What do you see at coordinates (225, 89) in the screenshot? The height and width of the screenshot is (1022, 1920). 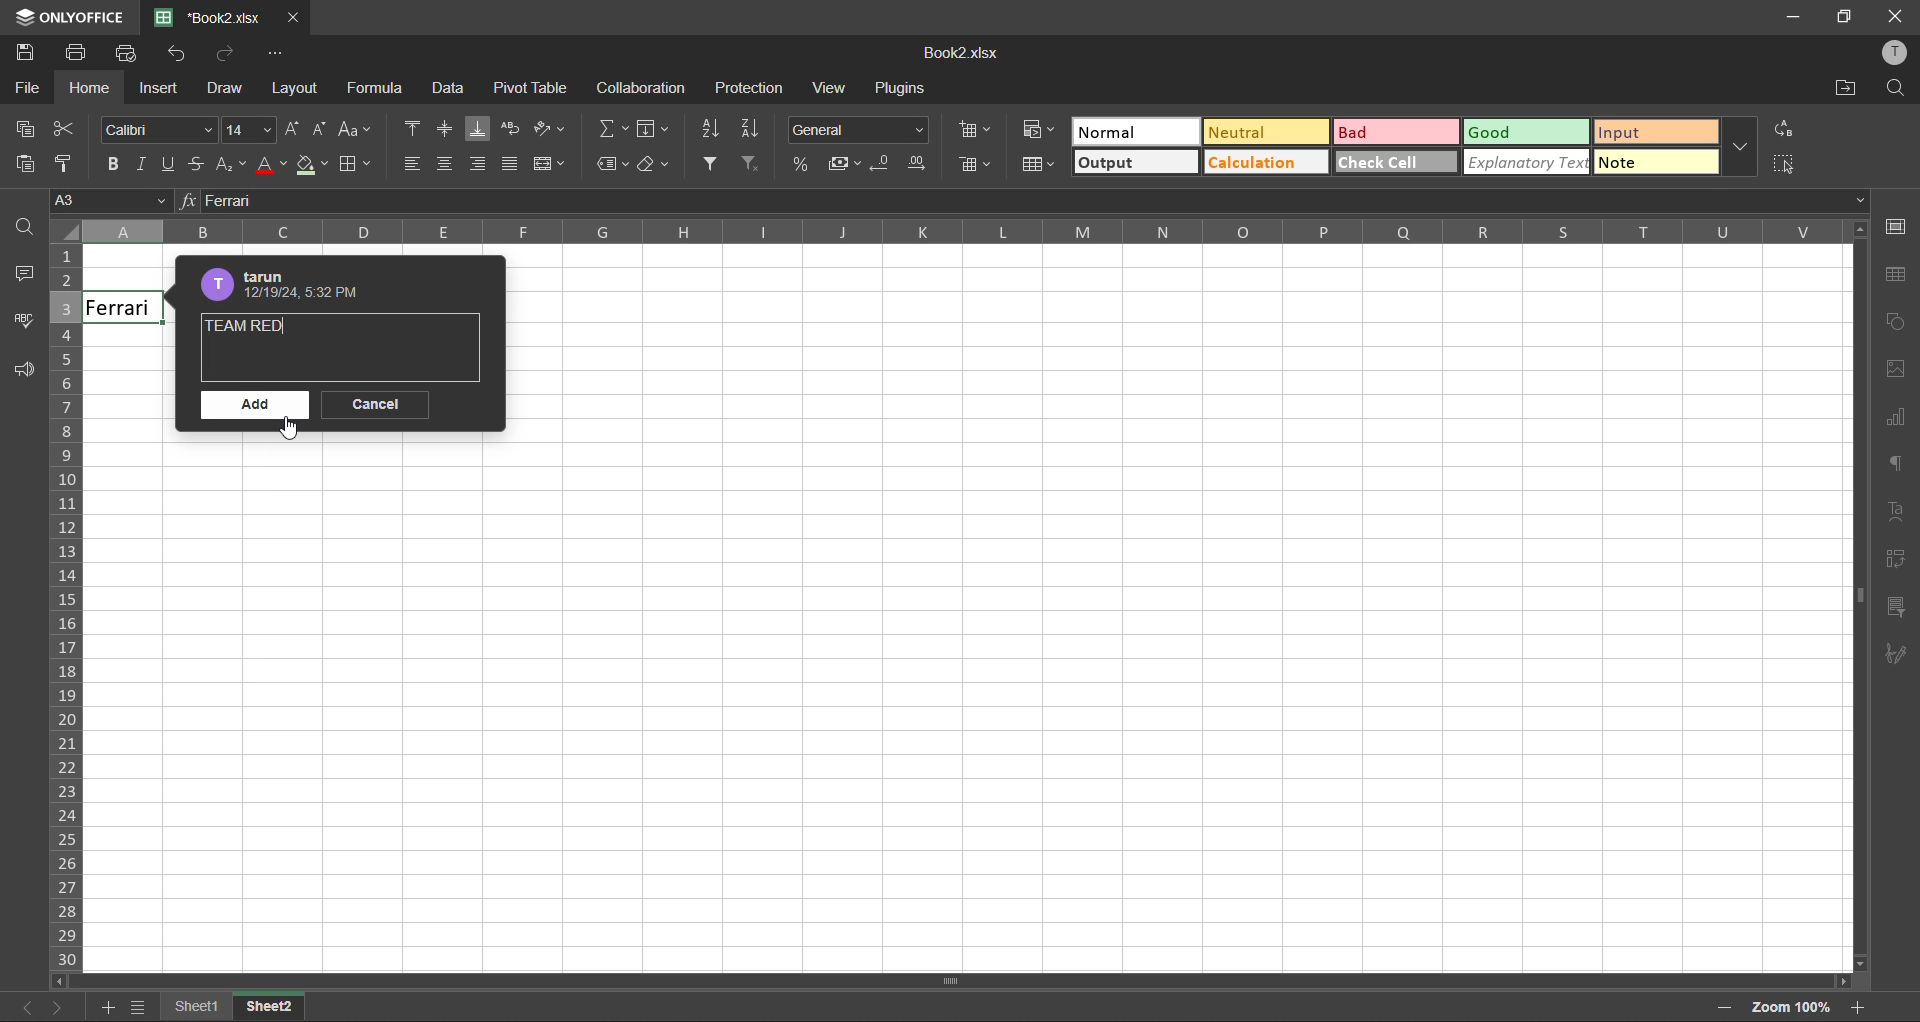 I see `draw` at bounding box center [225, 89].